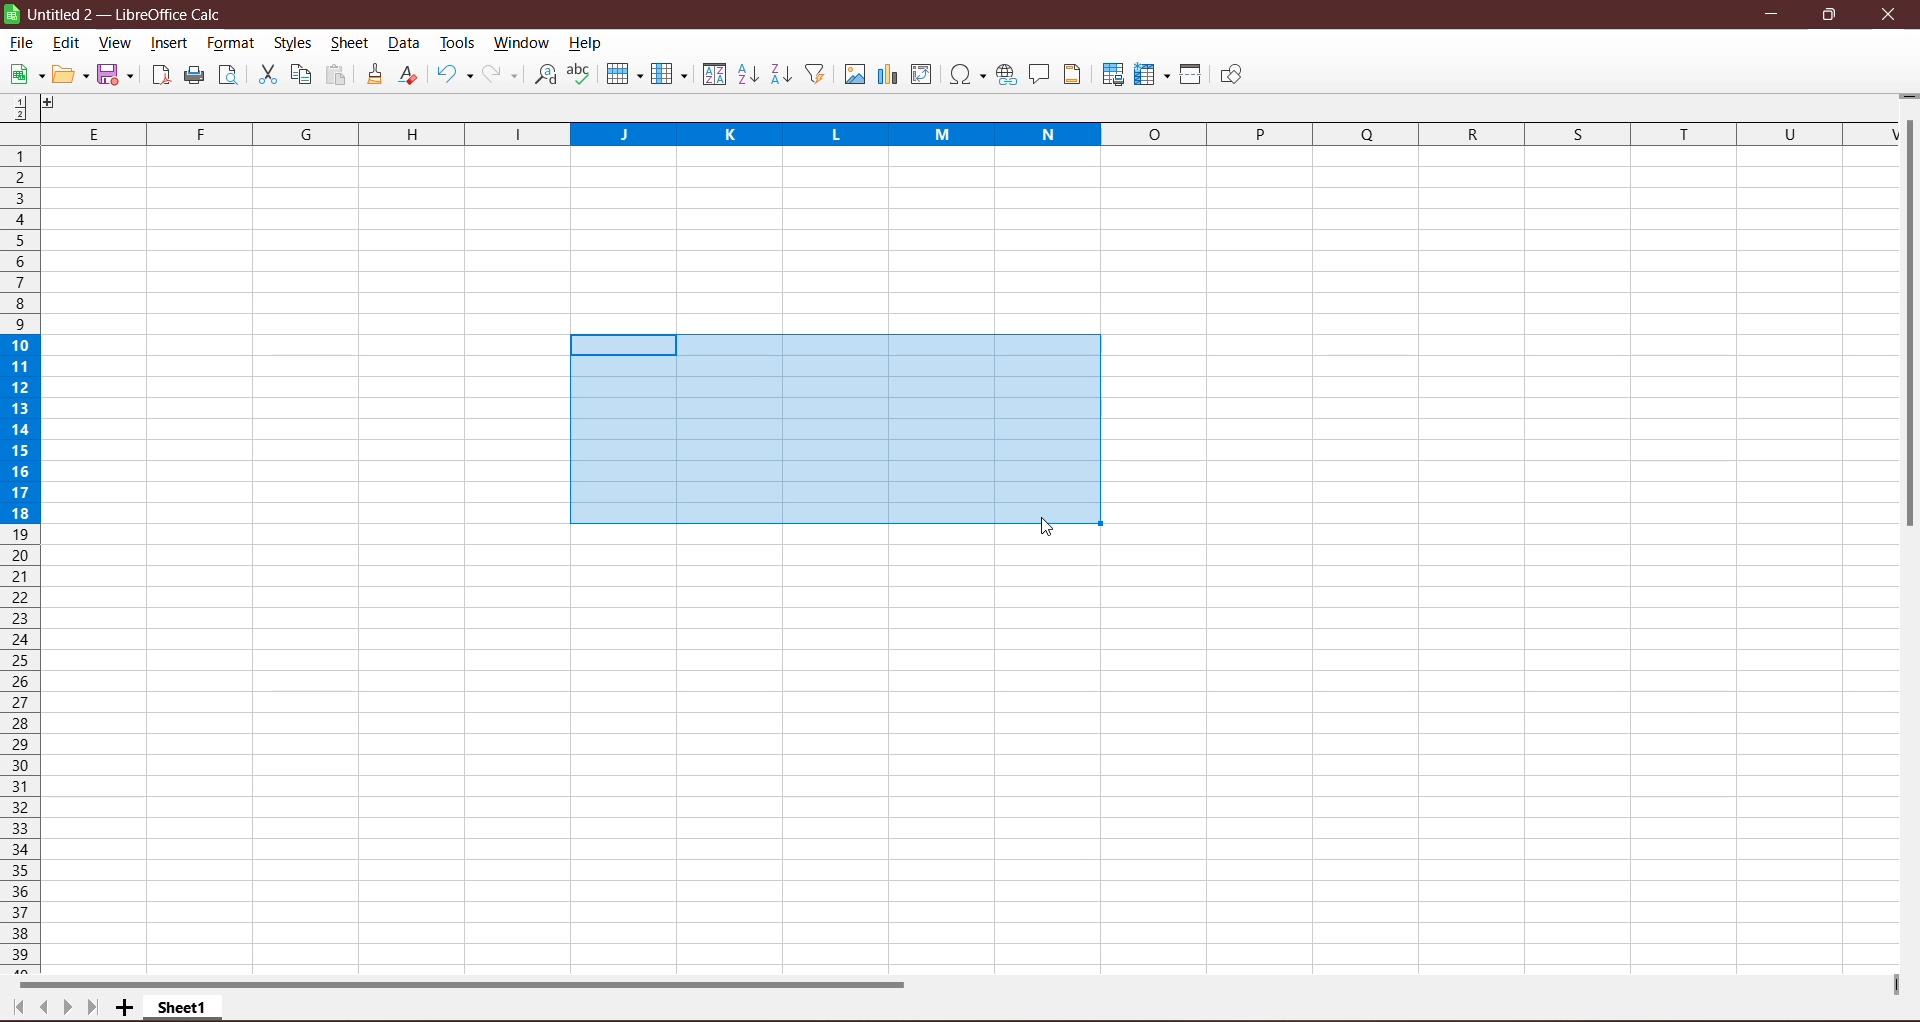 The image size is (1920, 1022). Describe the element at coordinates (922, 73) in the screenshot. I see `Insert or Edit Pivot table` at that location.